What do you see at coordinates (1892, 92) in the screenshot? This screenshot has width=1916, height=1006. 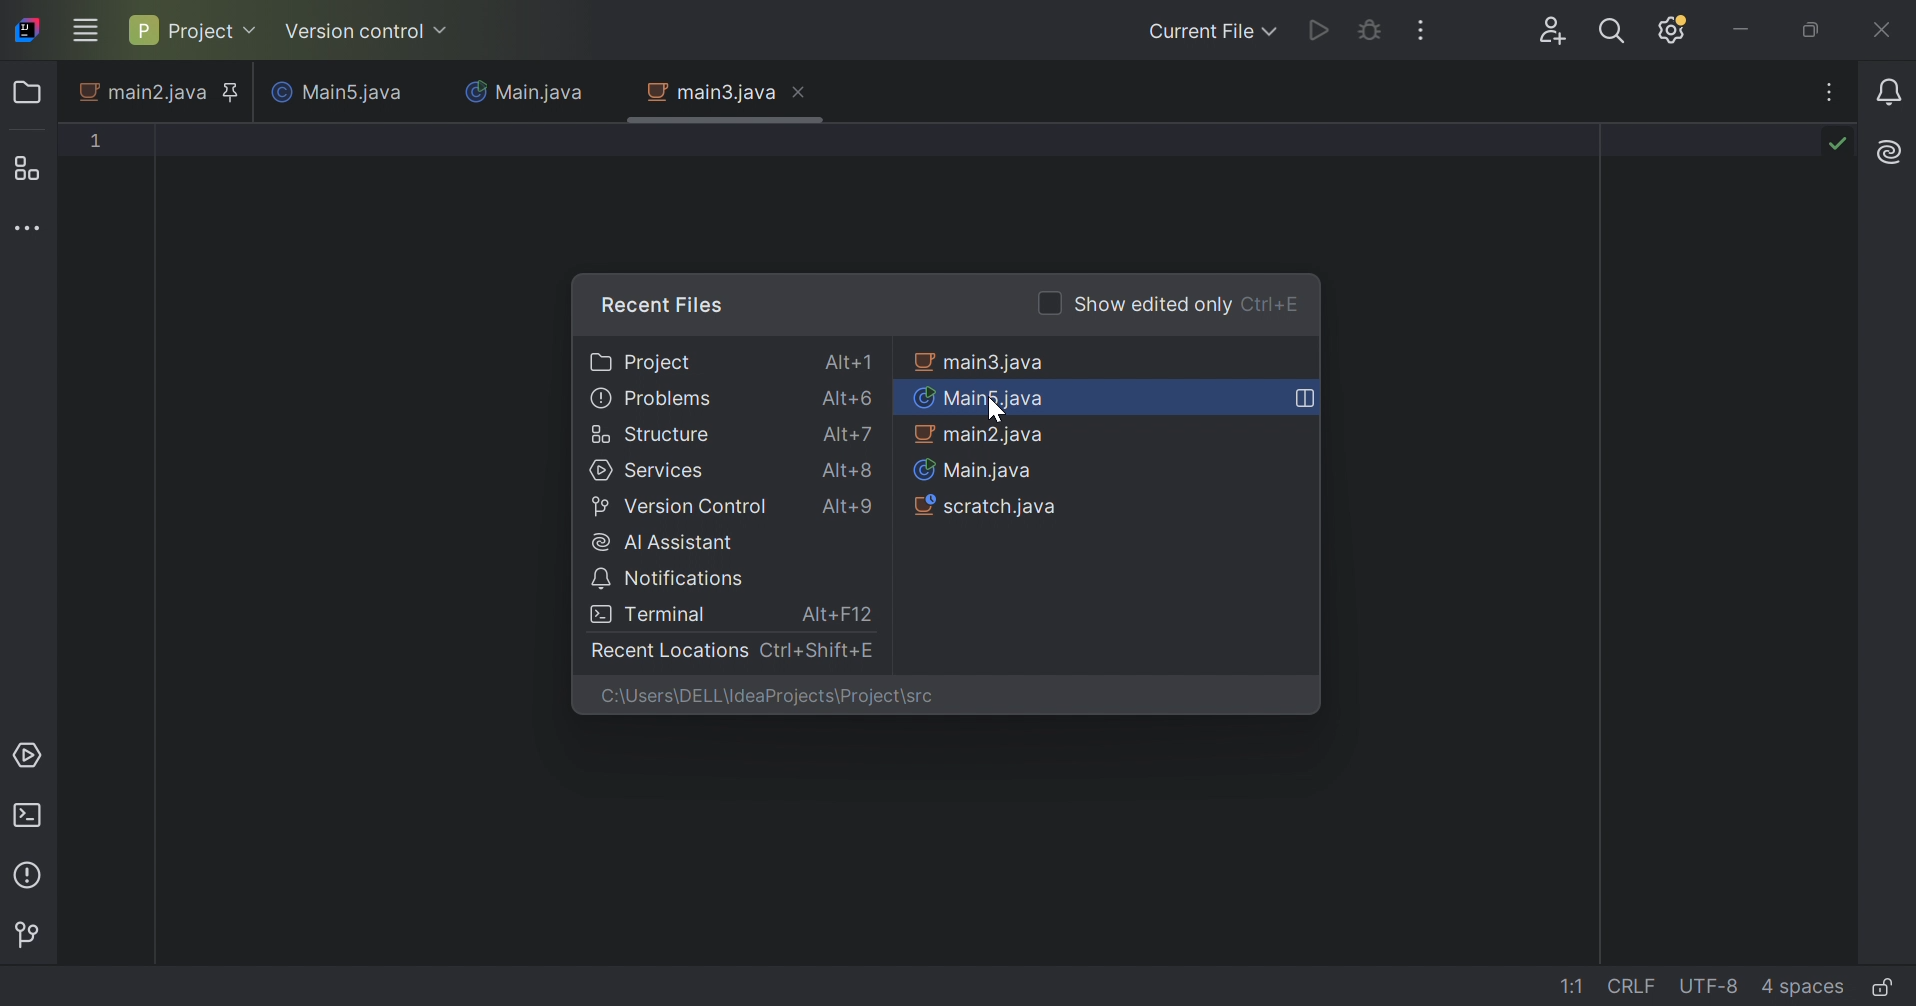 I see `Notifications` at bounding box center [1892, 92].